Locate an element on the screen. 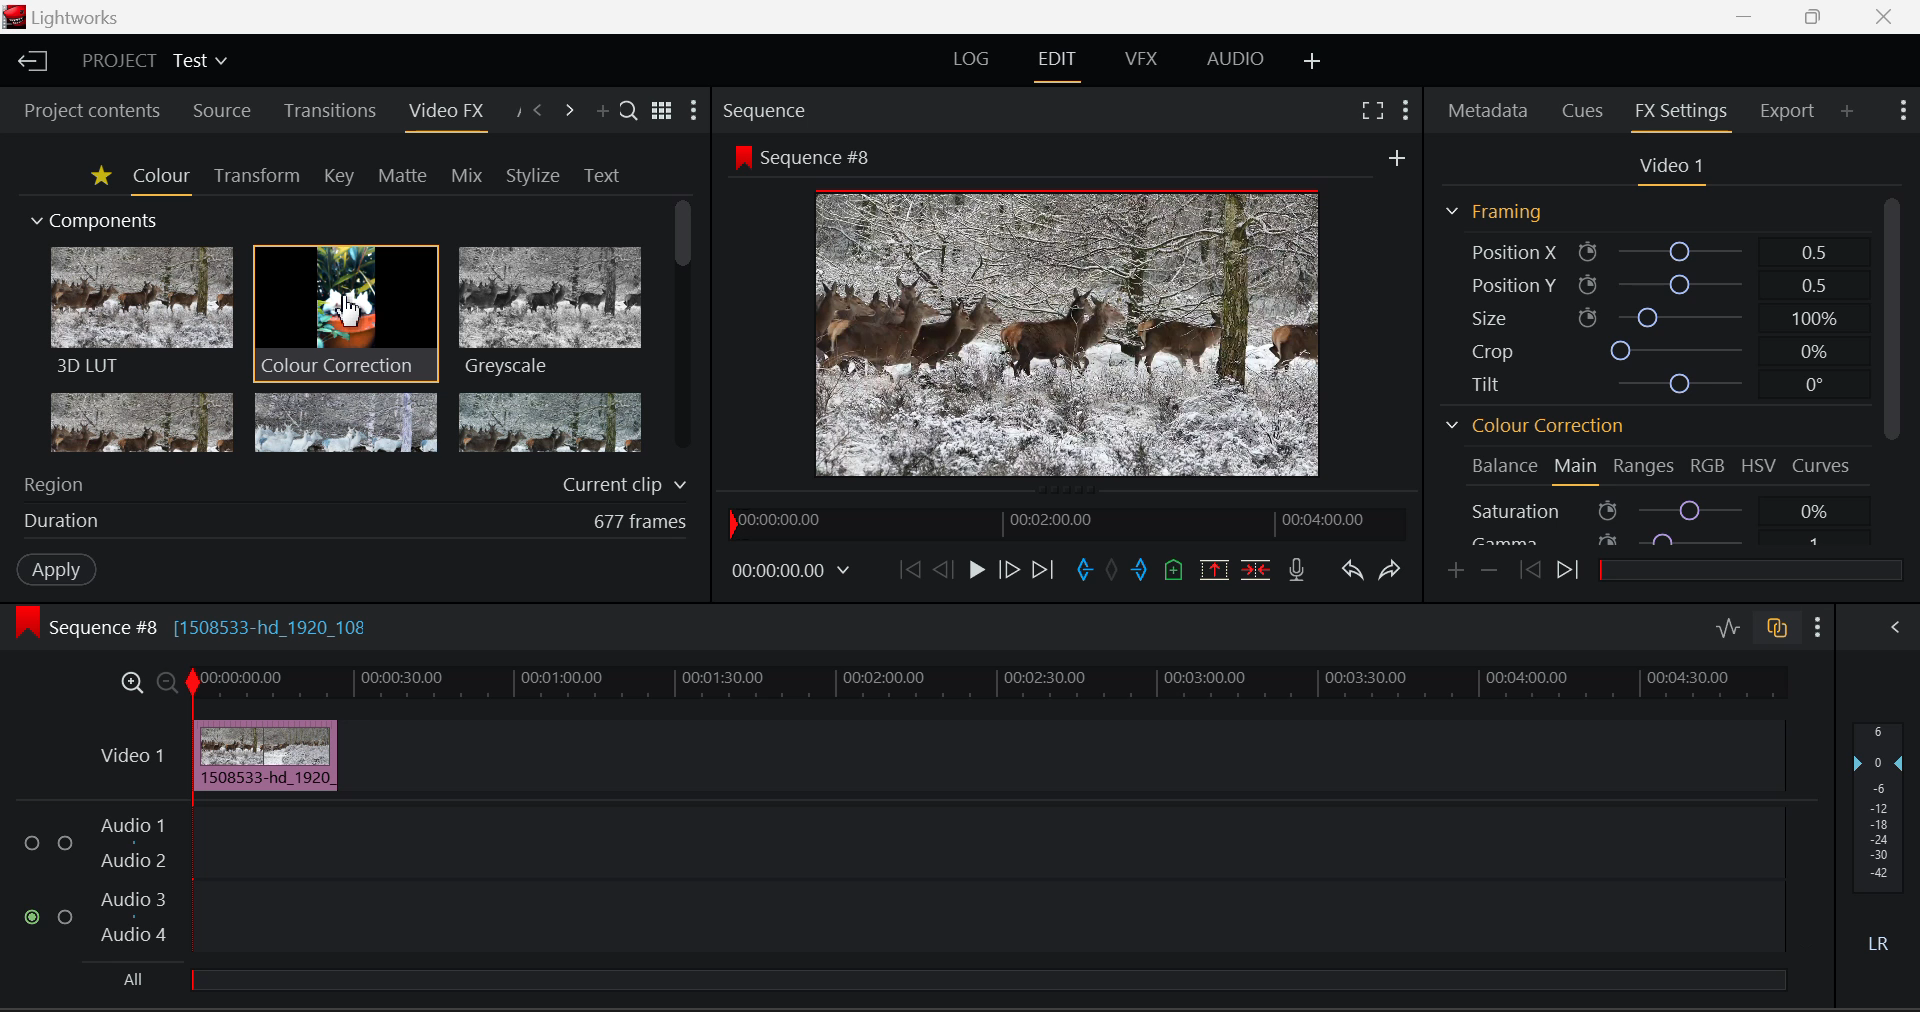  Position X is located at coordinates (1649, 252).